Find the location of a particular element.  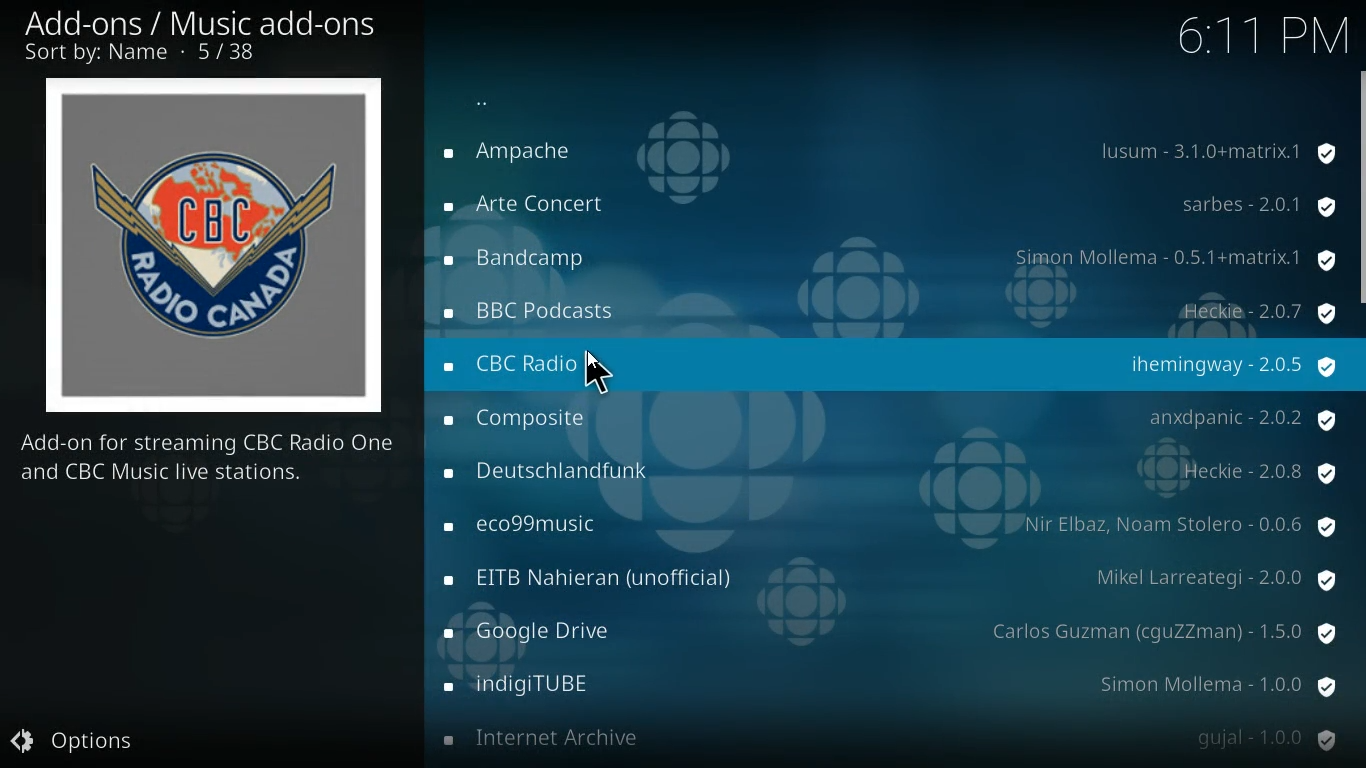

protection is located at coordinates (1237, 420).